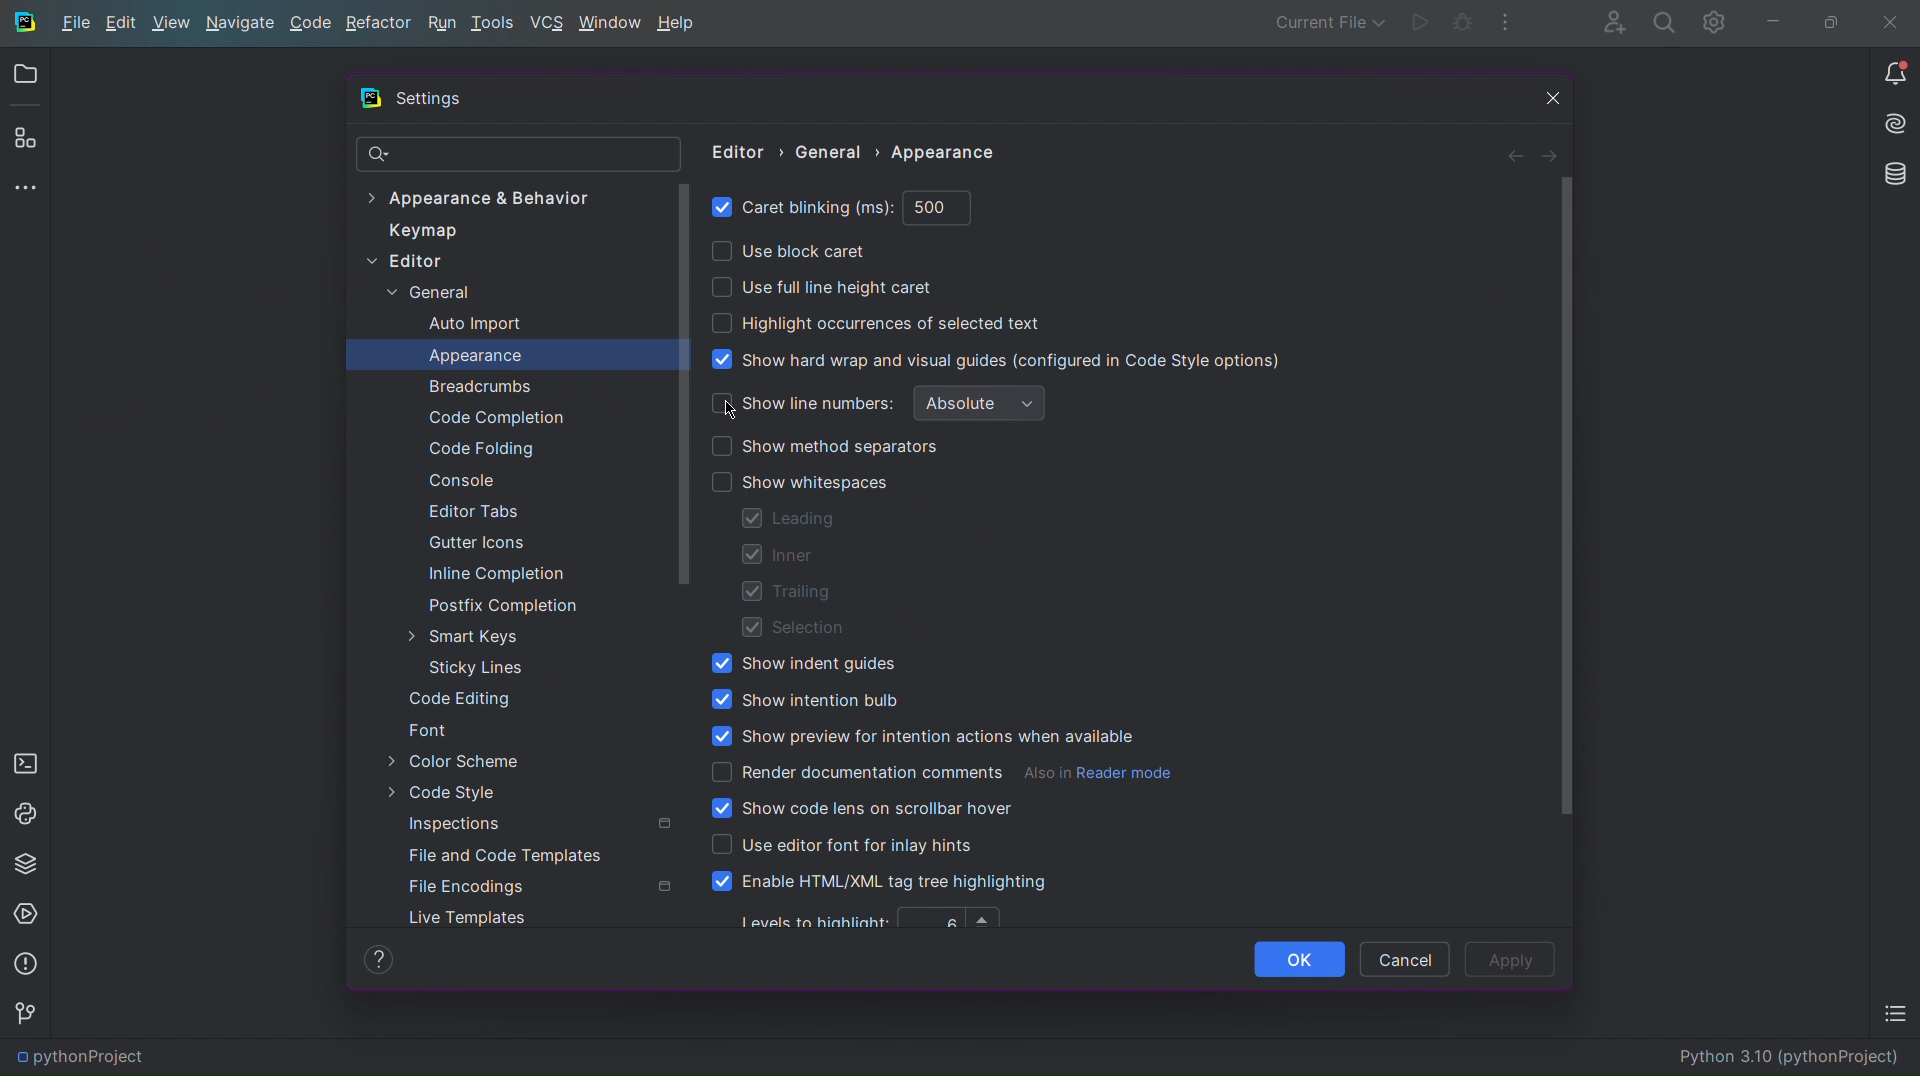 Image resolution: width=1920 pixels, height=1076 pixels. Describe the element at coordinates (794, 520) in the screenshot. I see `Leading` at that location.